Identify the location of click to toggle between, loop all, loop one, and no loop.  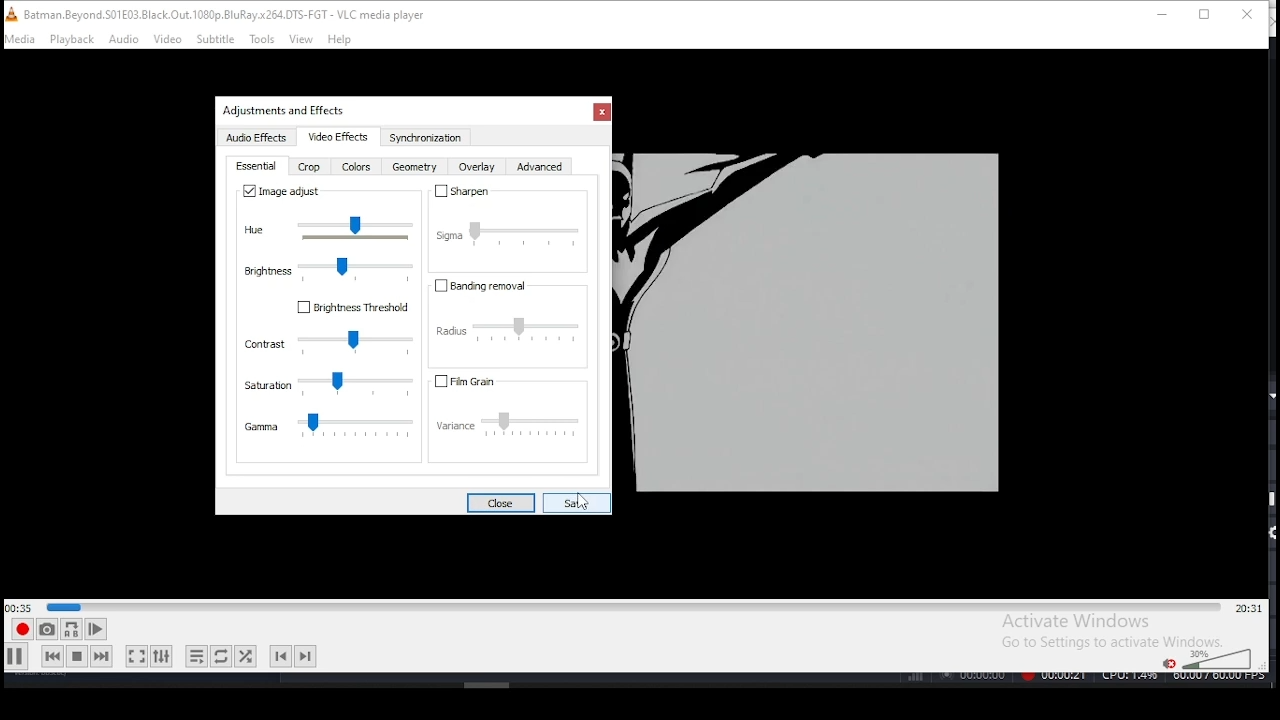
(219, 657).